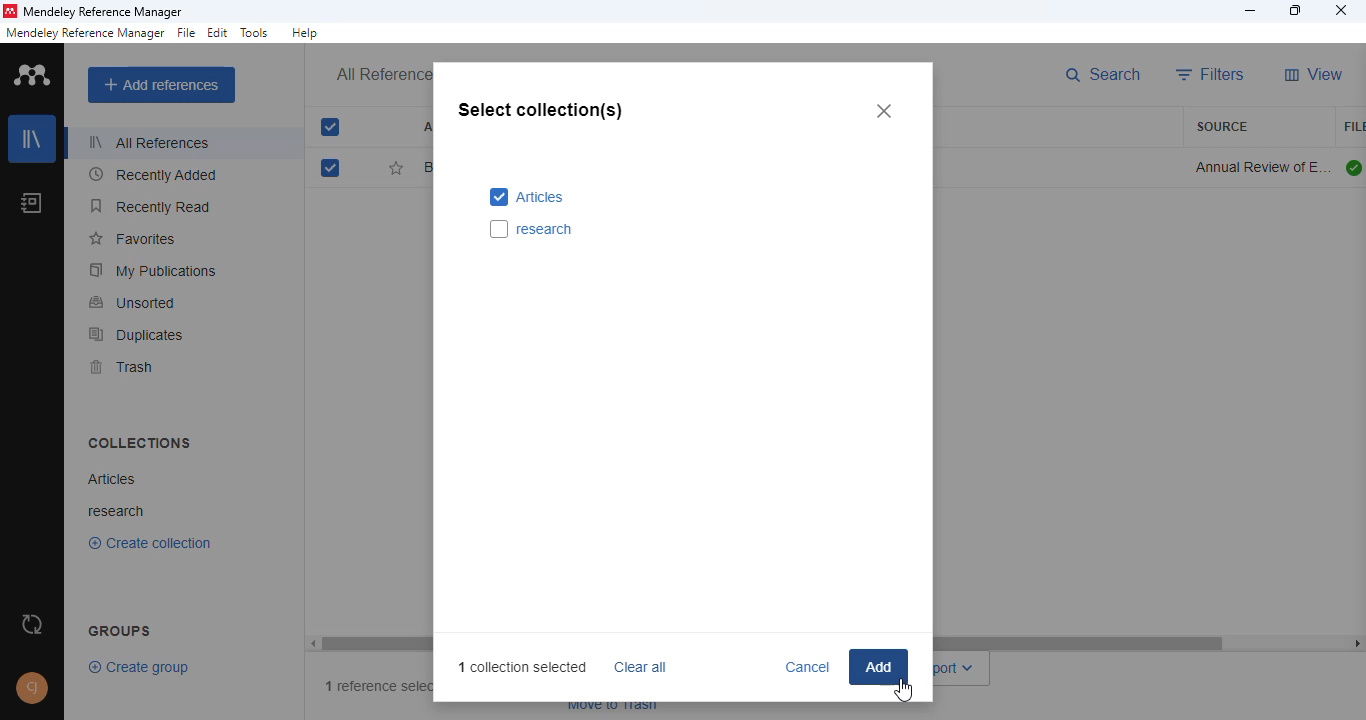 This screenshot has width=1366, height=720. What do you see at coordinates (121, 510) in the screenshot?
I see `research` at bounding box center [121, 510].